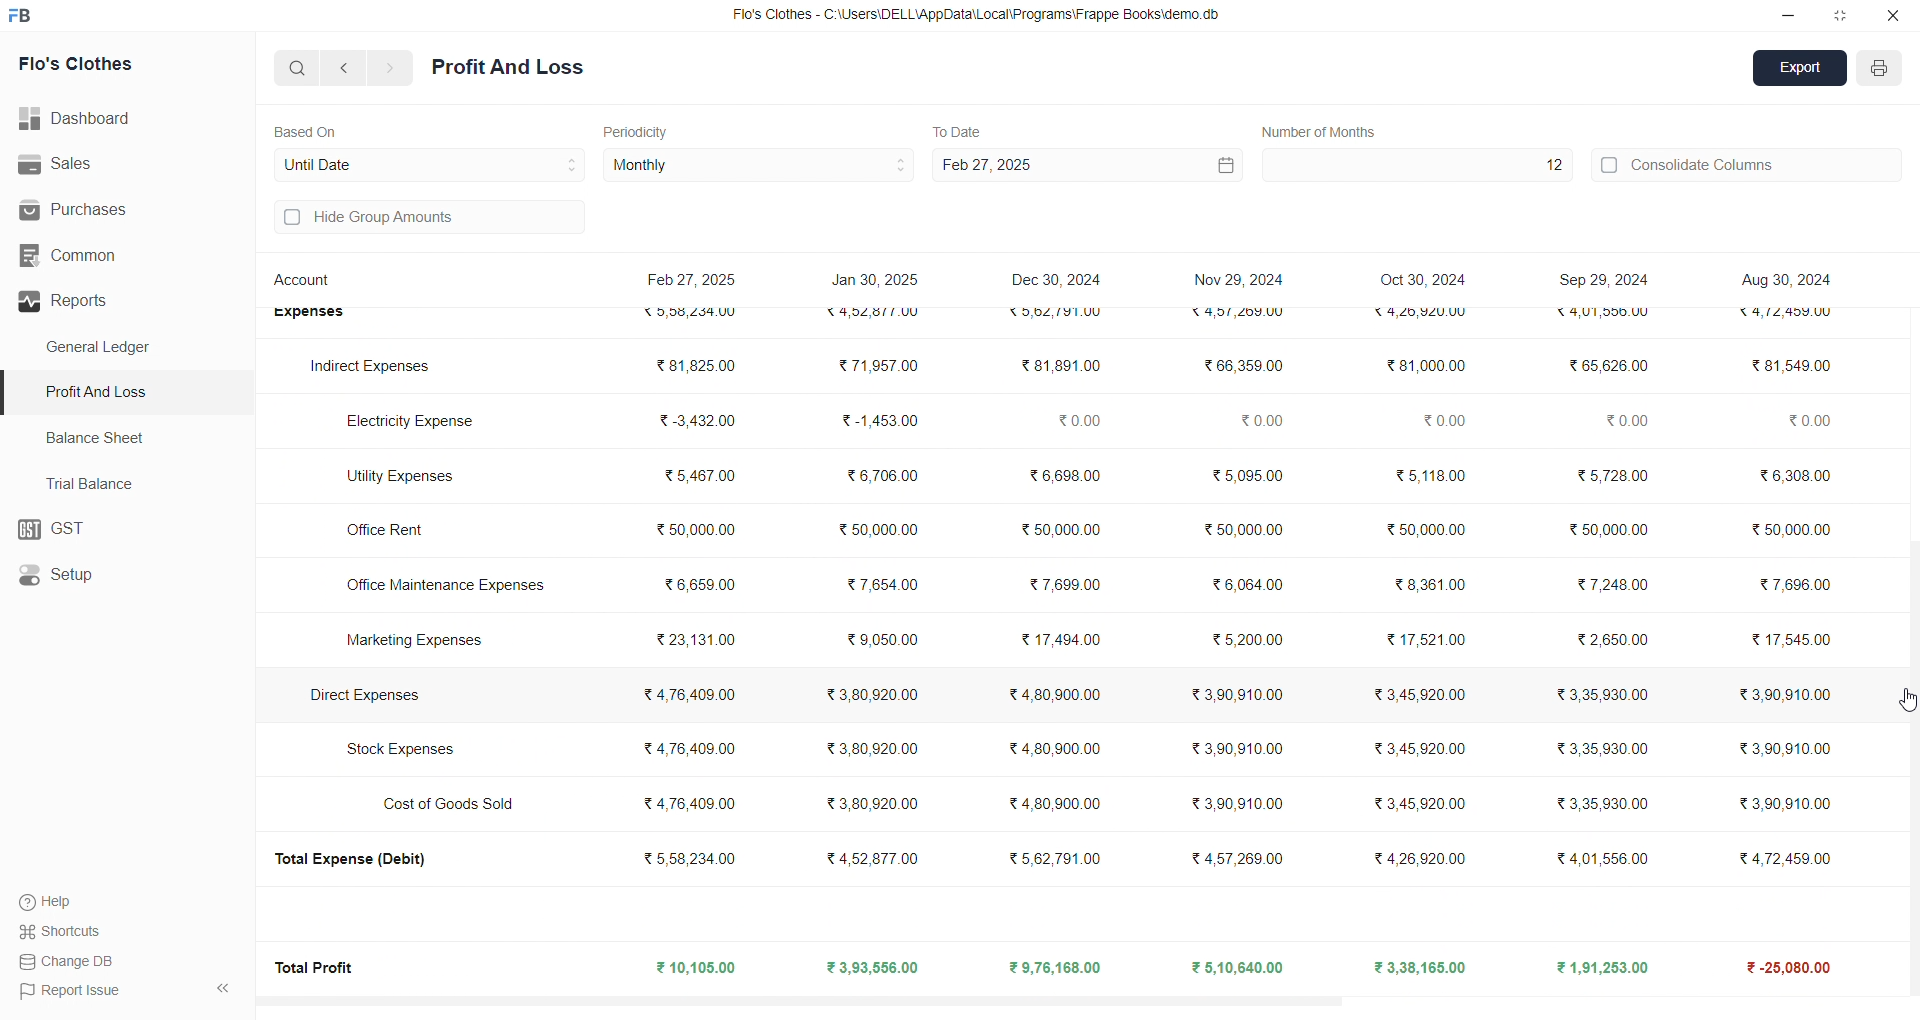 The width and height of the screenshot is (1920, 1020). I want to click on Office Maintenance Expenses, so click(449, 586).